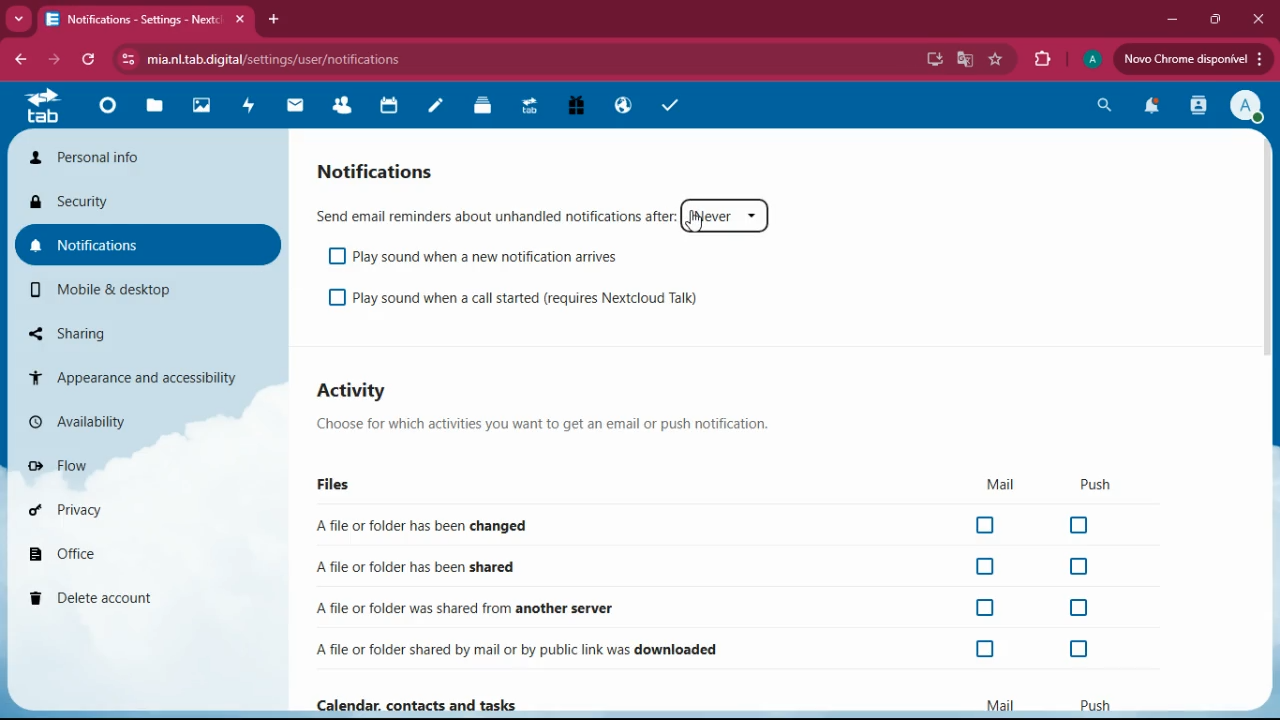 This screenshot has width=1280, height=720. What do you see at coordinates (1003, 703) in the screenshot?
I see `mail` at bounding box center [1003, 703].